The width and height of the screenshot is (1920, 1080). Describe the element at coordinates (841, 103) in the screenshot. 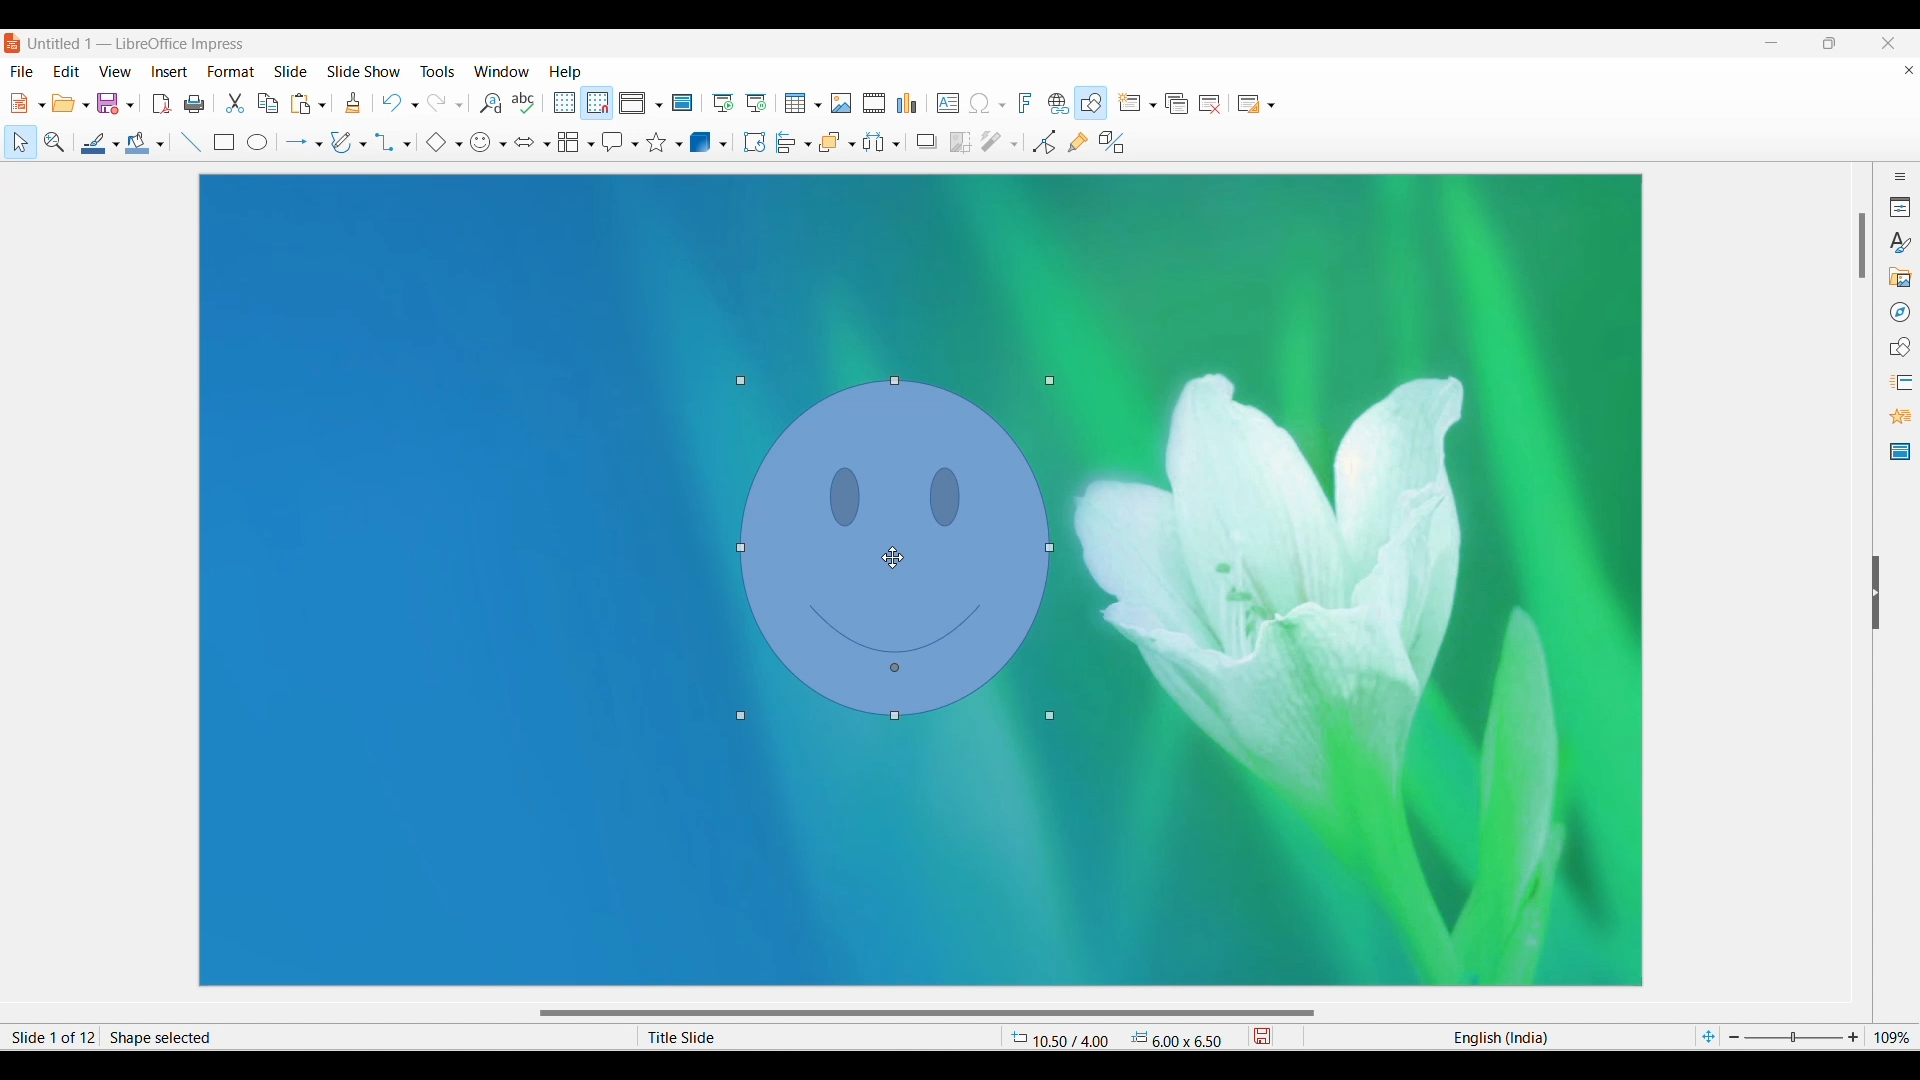

I see `Insert image` at that location.